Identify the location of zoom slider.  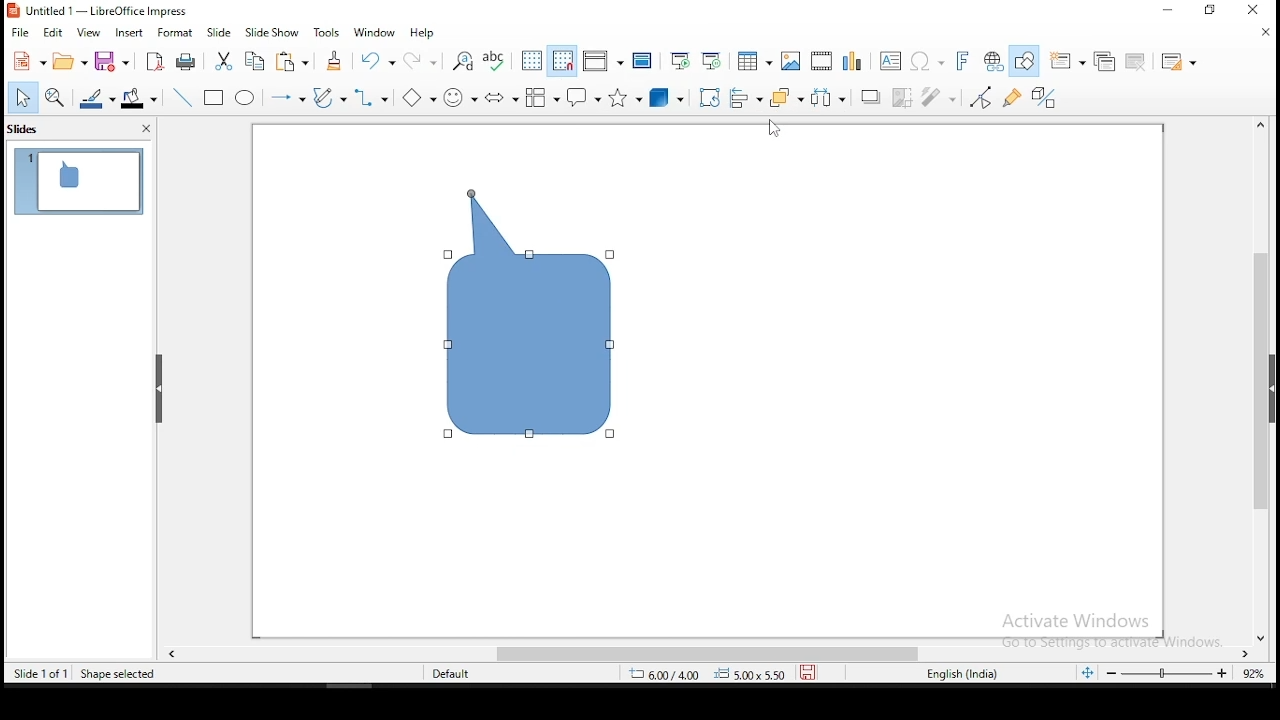
(1169, 675).